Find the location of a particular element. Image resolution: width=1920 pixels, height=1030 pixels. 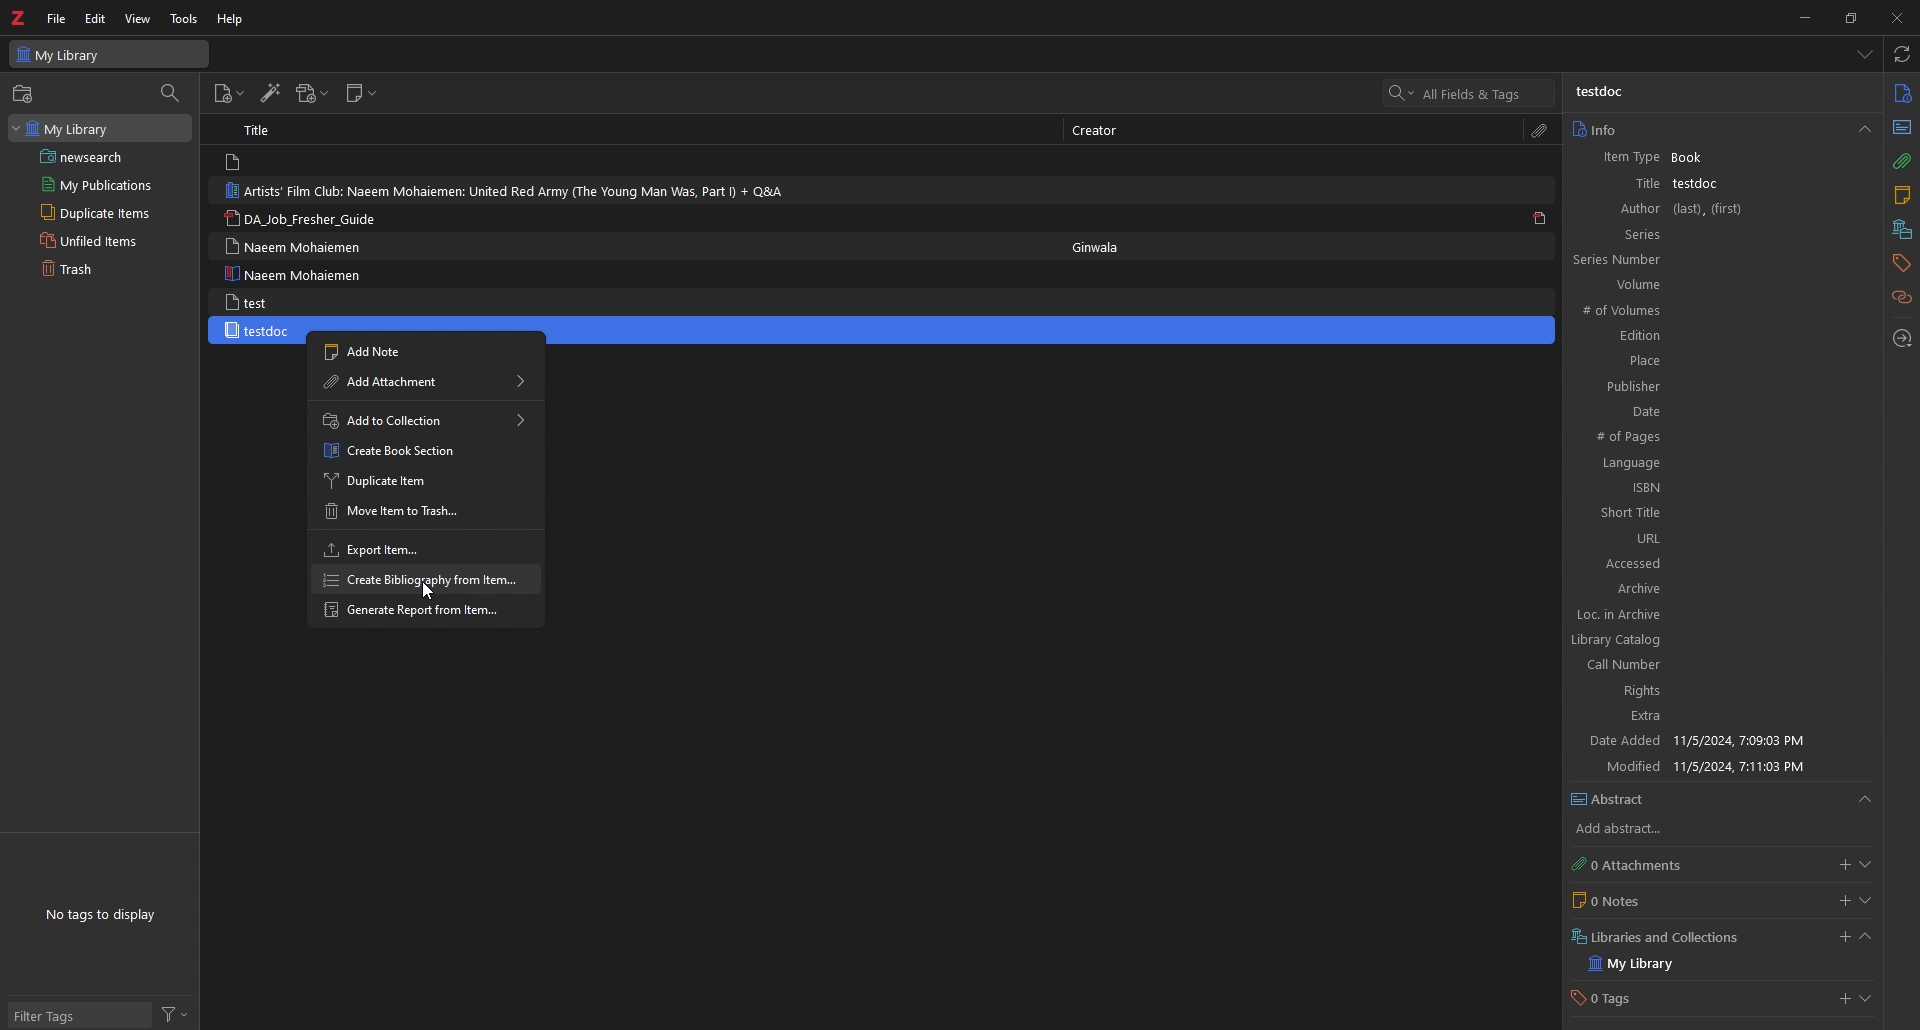

item Type is located at coordinates (1624, 159).